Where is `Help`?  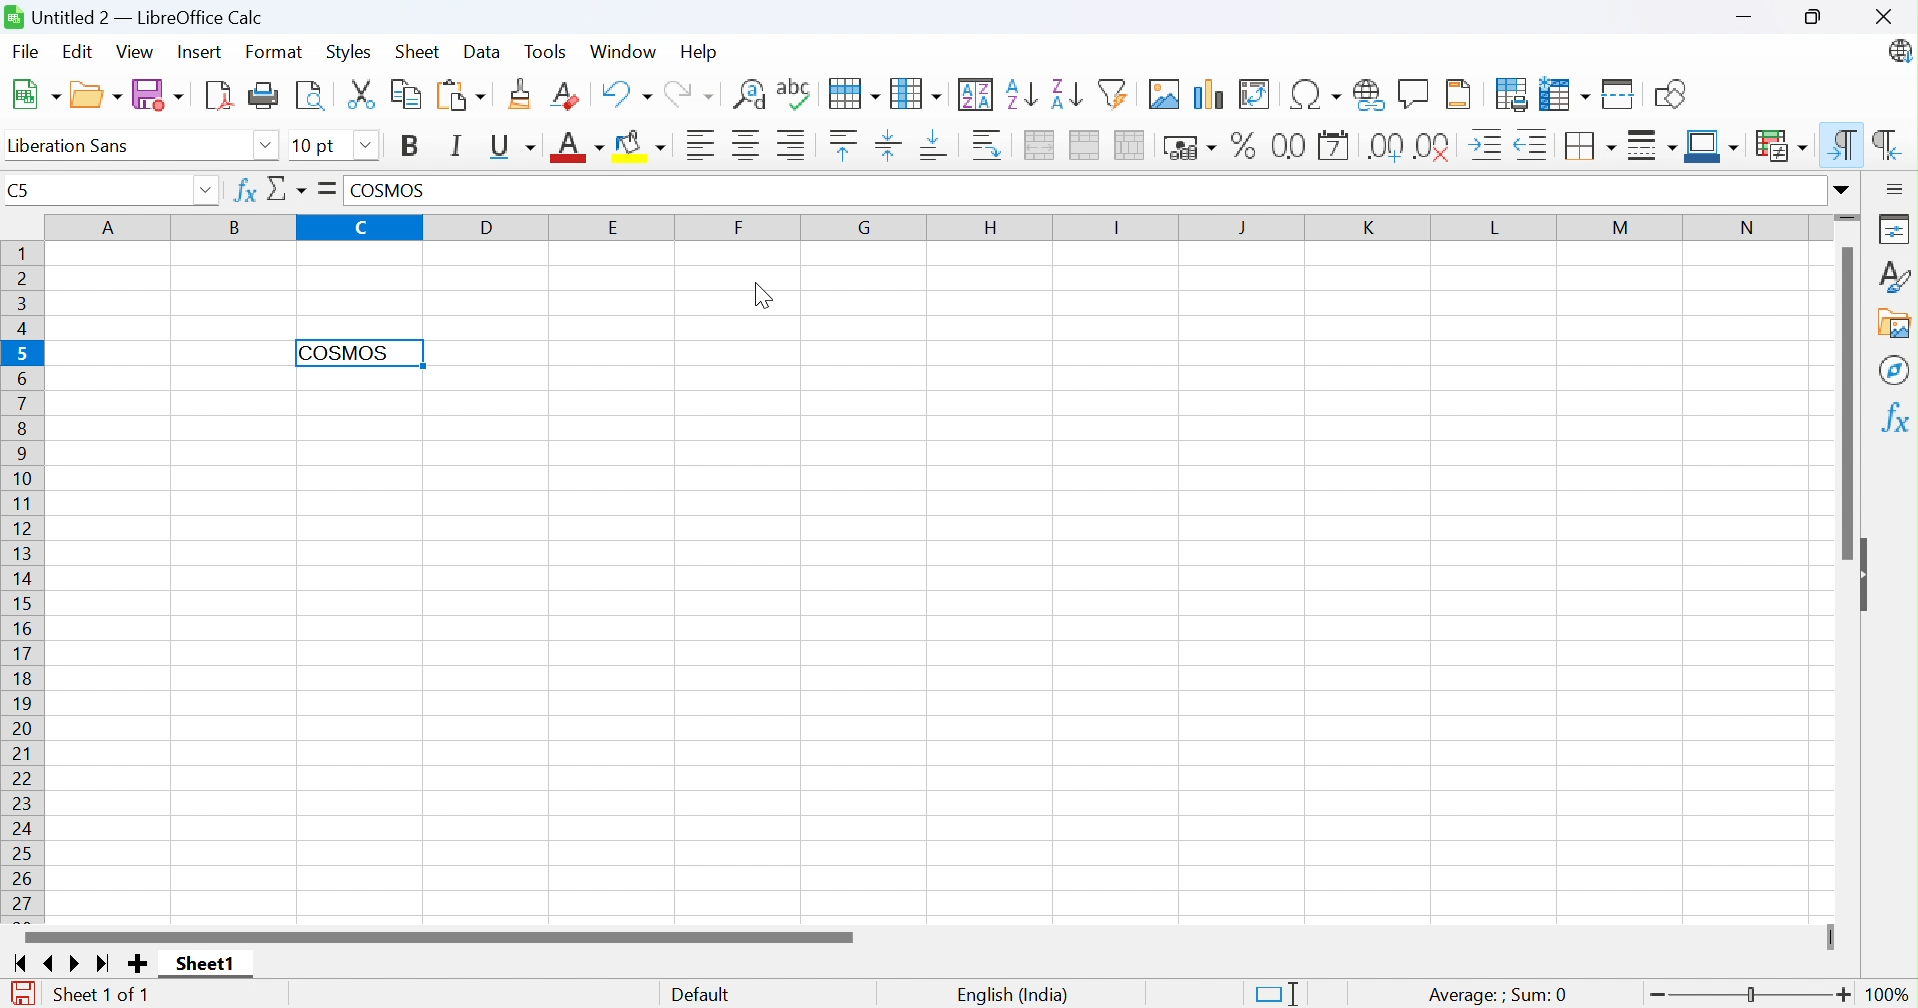
Help is located at coordinates (700, 53).